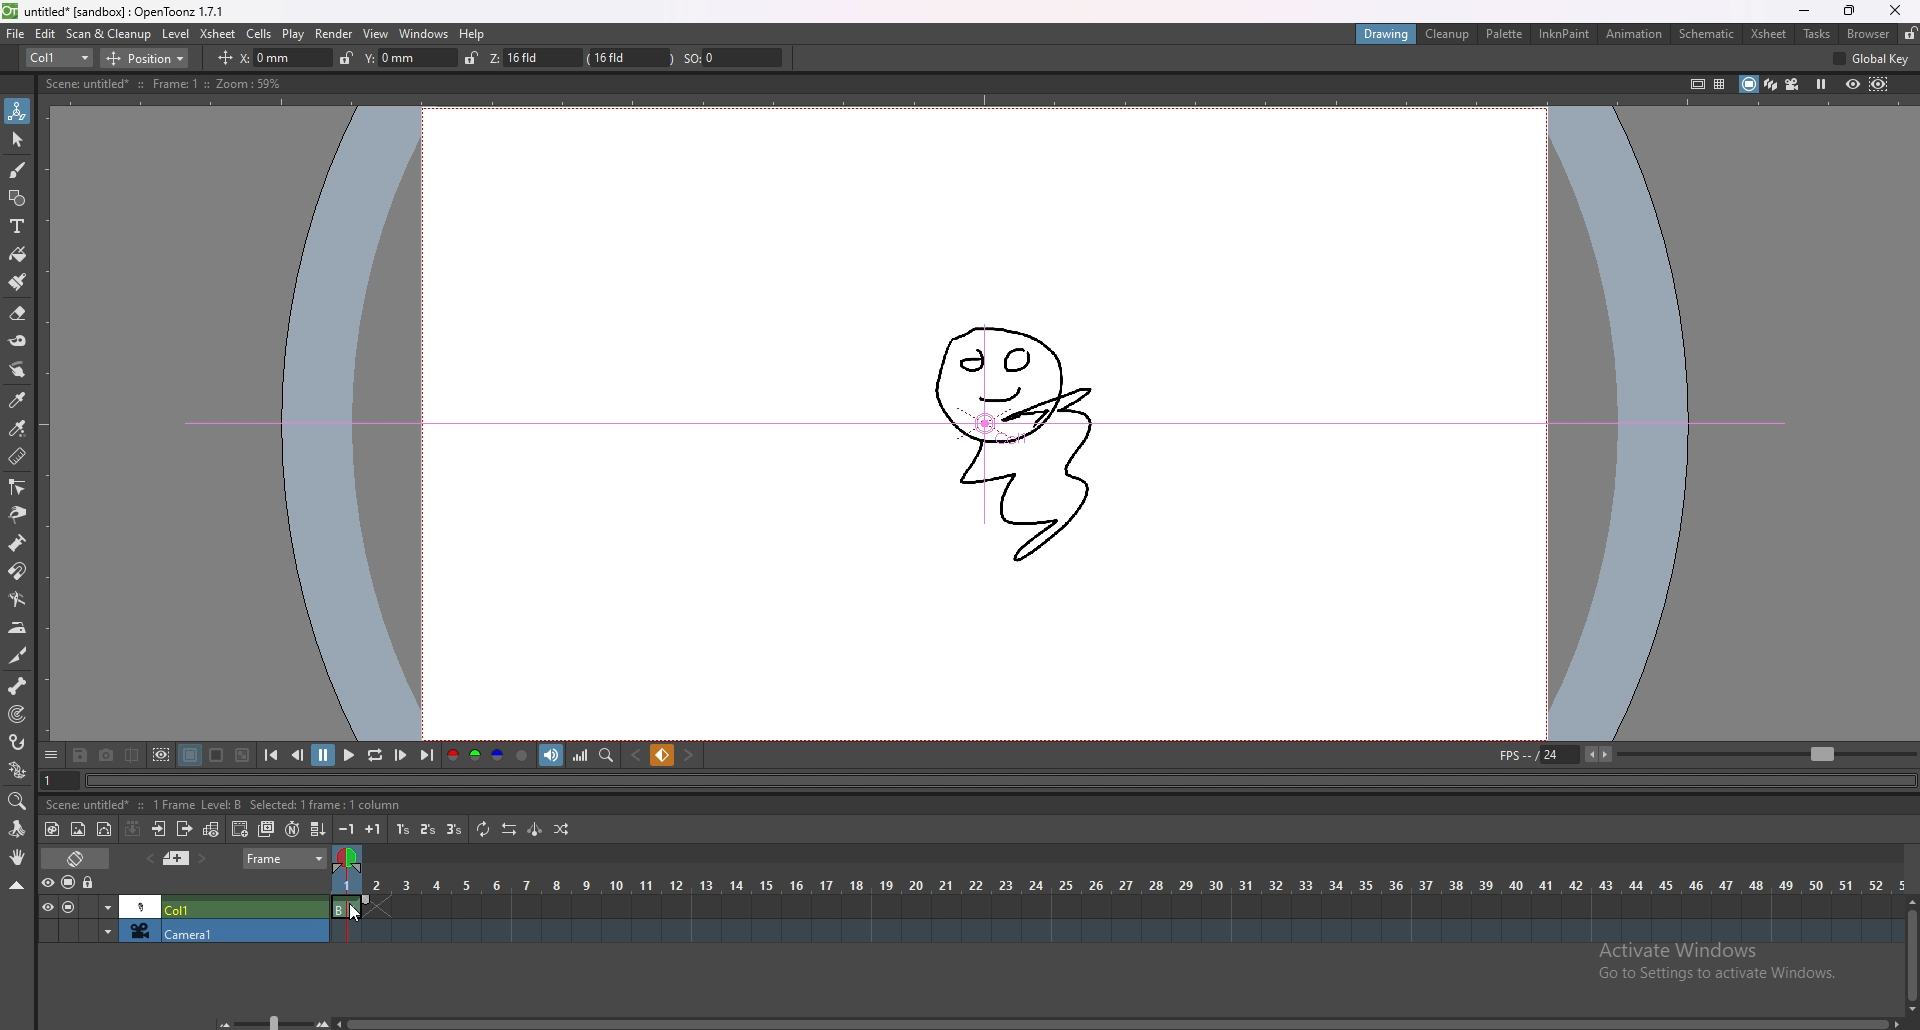  Describe the element at coordinates (16, 486) in the screenshot. I see `control point editor` at that location.